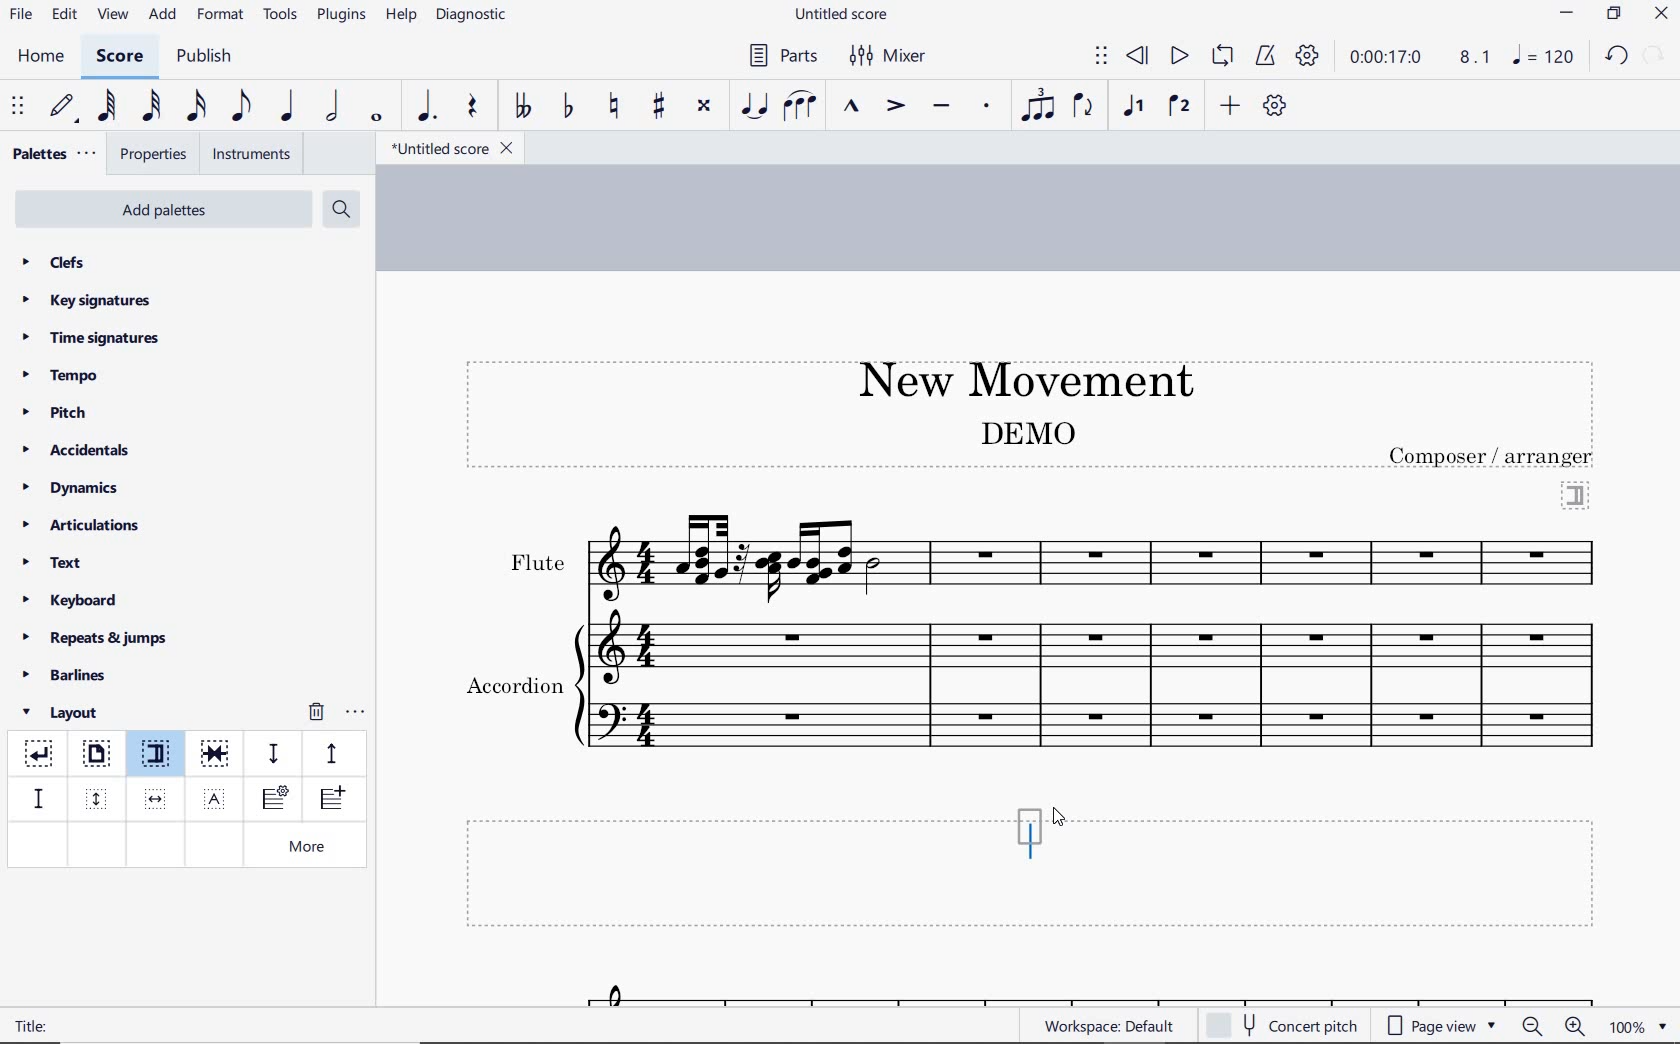 The image size is (1680, 1044). Describe the element at coordinates (286, 107) in the screenshot. I see `quarter note` at that location.